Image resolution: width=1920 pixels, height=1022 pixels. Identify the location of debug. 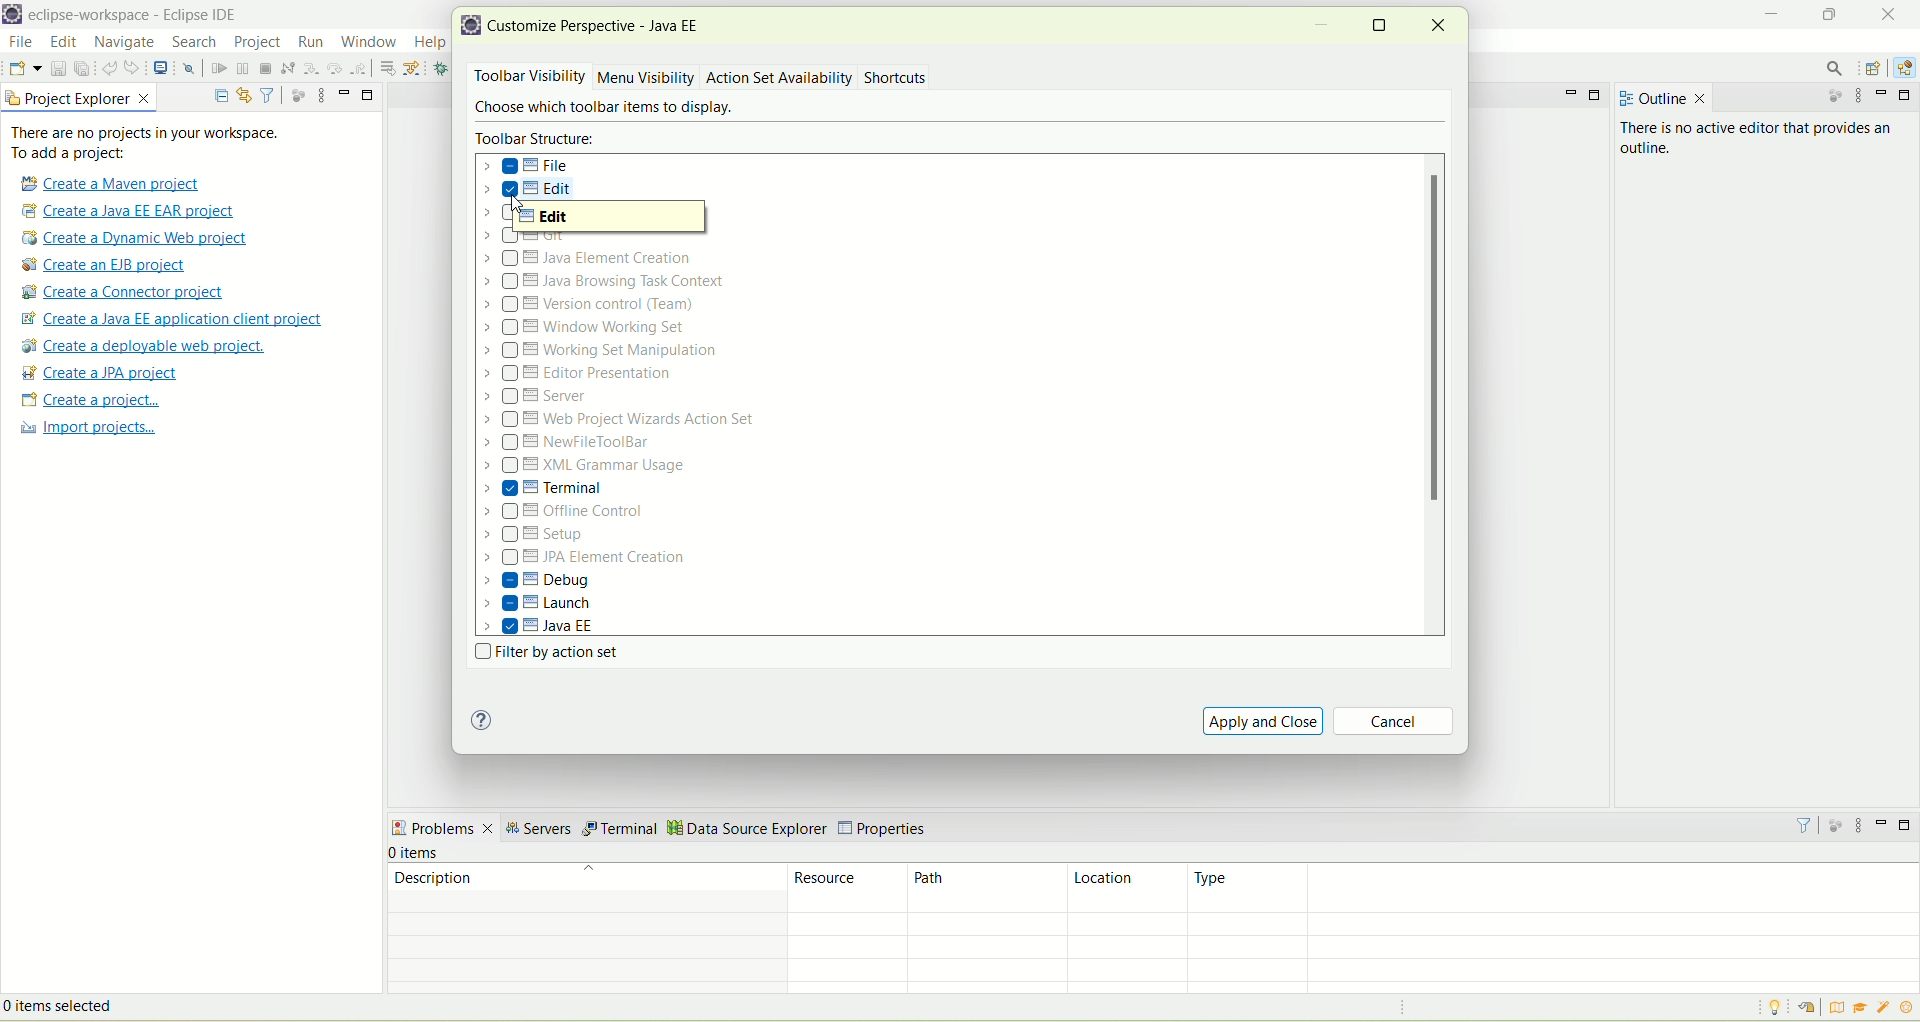
(446, 70).